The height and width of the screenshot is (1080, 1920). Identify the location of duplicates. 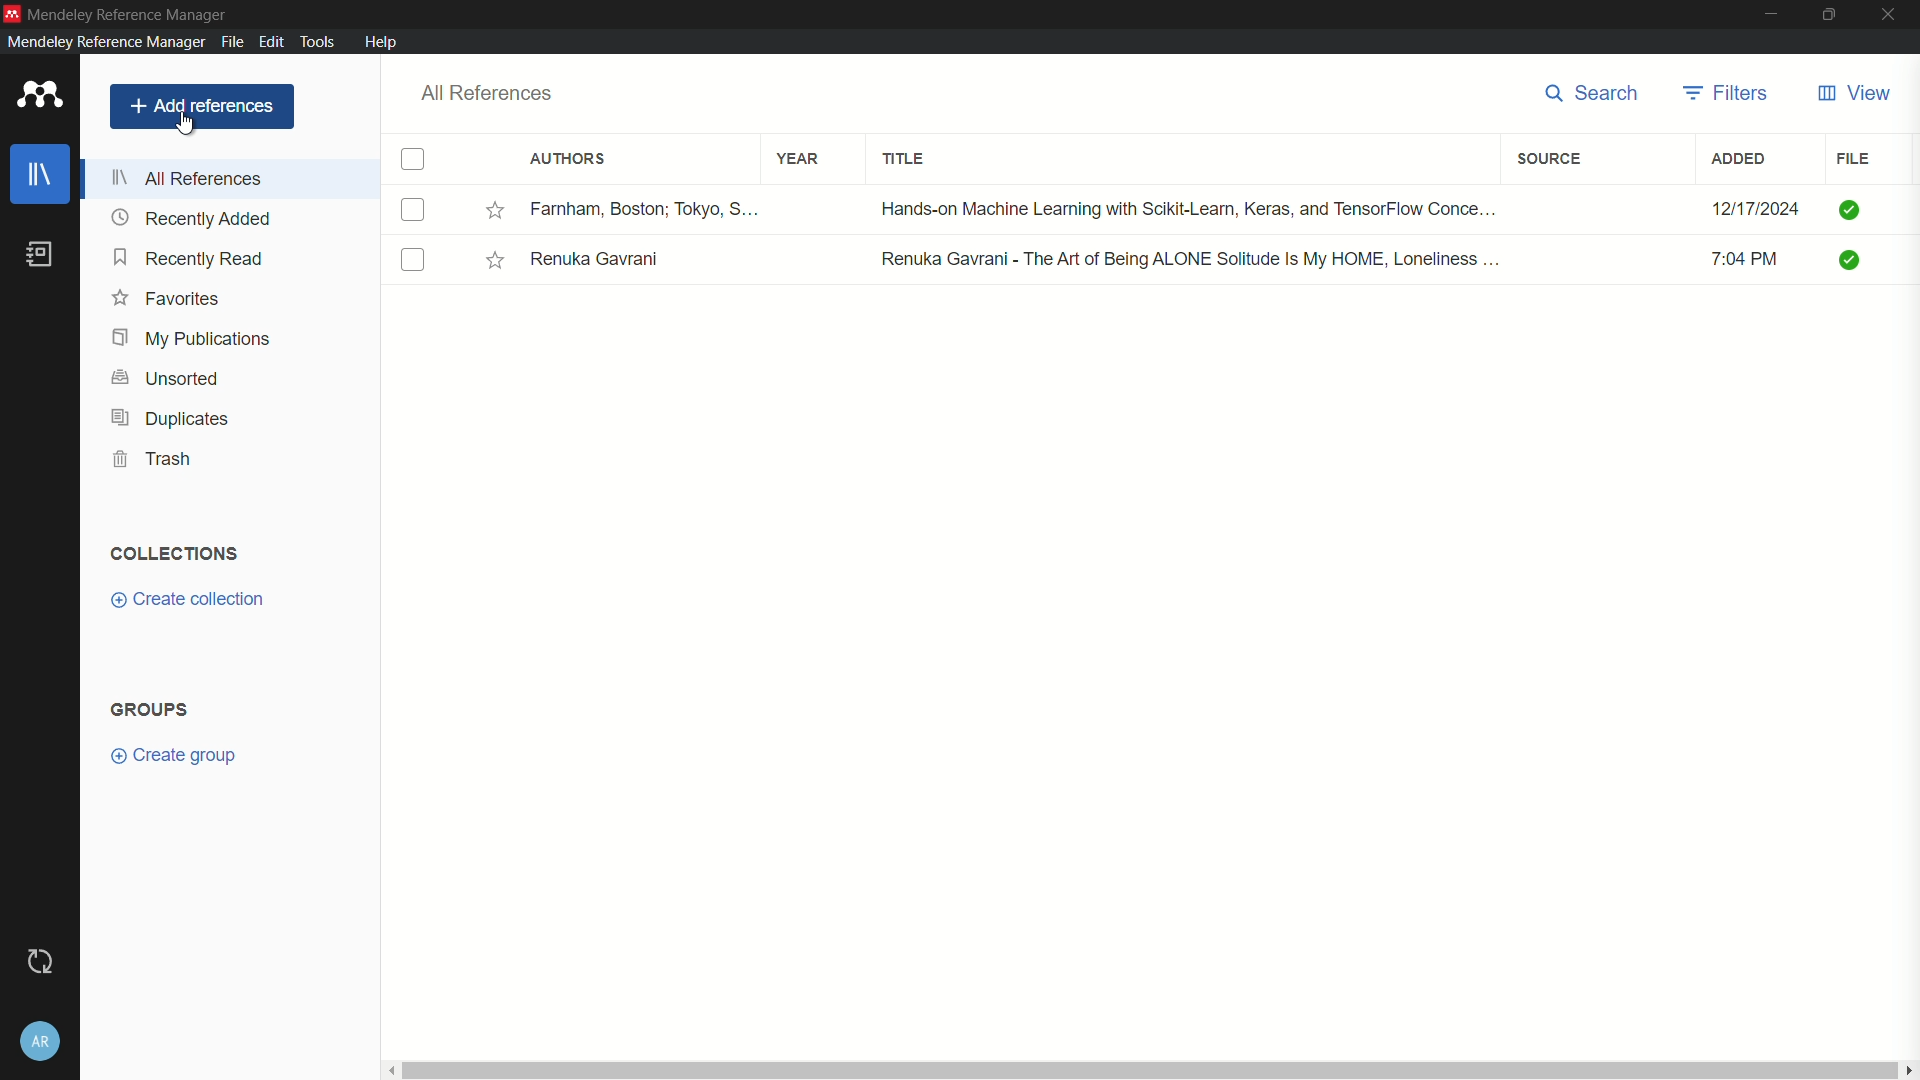
(171, 418).